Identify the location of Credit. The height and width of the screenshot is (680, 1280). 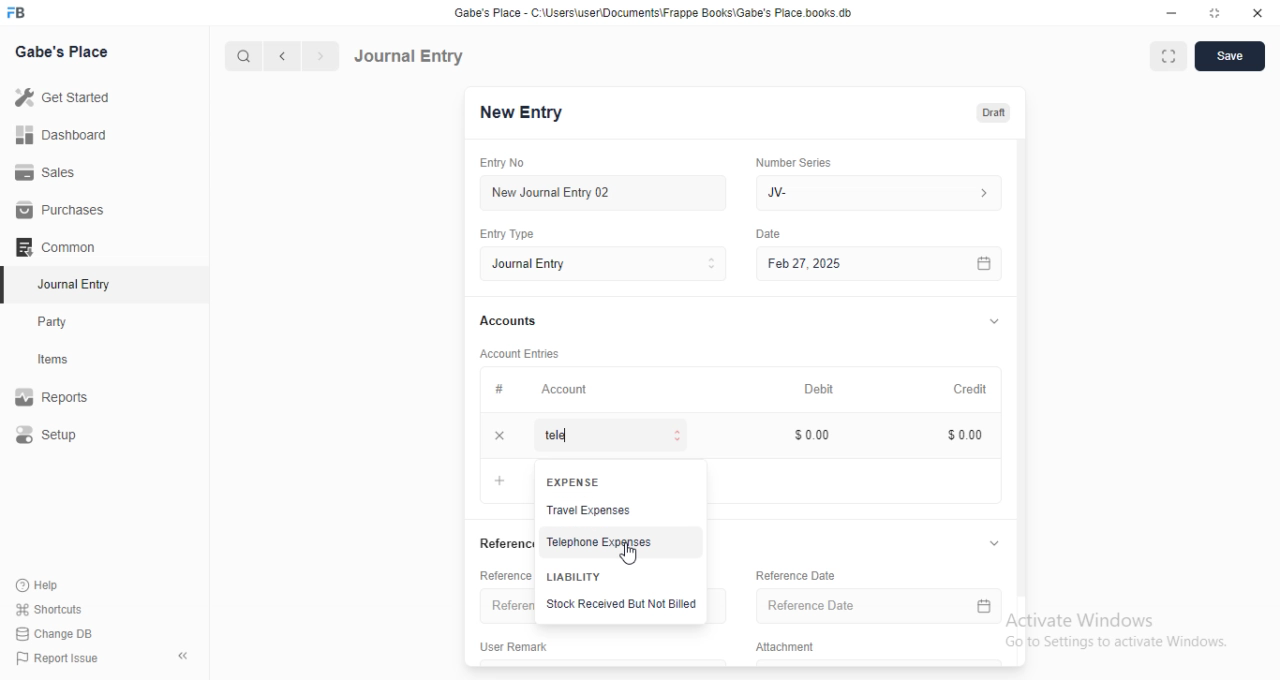
(971, 390).